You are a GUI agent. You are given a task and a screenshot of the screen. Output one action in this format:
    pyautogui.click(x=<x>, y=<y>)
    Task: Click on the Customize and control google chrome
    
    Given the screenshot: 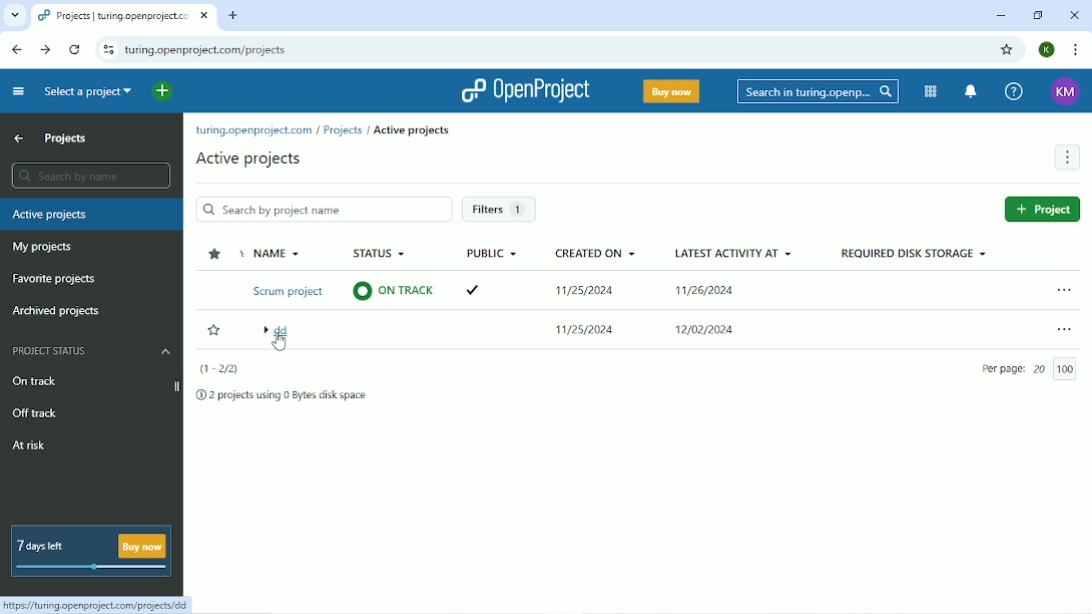 What is the action you would take?
    pyautogui.click(x=1072, y=49)
    